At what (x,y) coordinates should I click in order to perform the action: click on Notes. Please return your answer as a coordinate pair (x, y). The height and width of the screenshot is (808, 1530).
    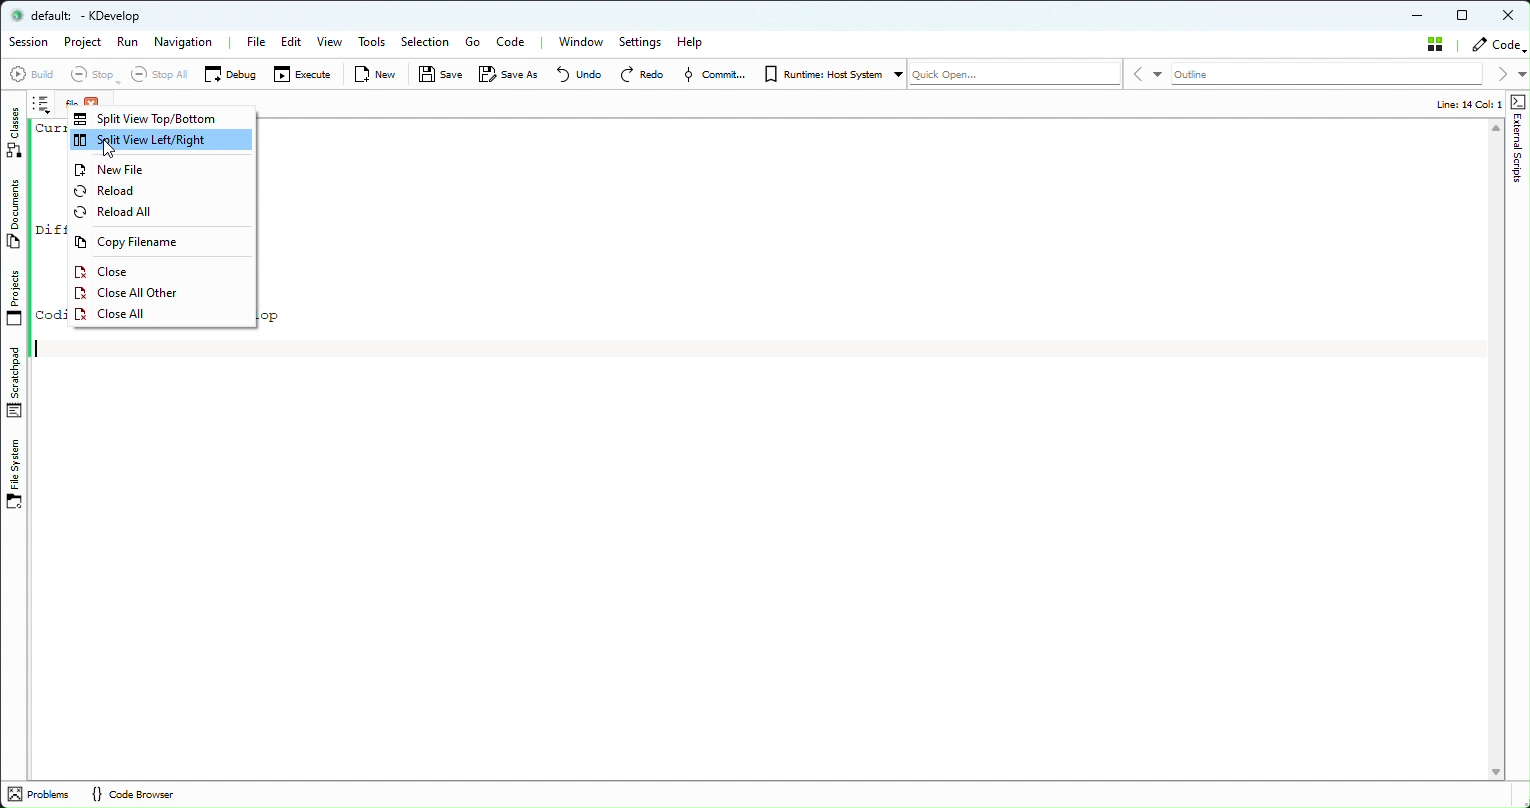
    Looking at the image, I should click on (43, 105).